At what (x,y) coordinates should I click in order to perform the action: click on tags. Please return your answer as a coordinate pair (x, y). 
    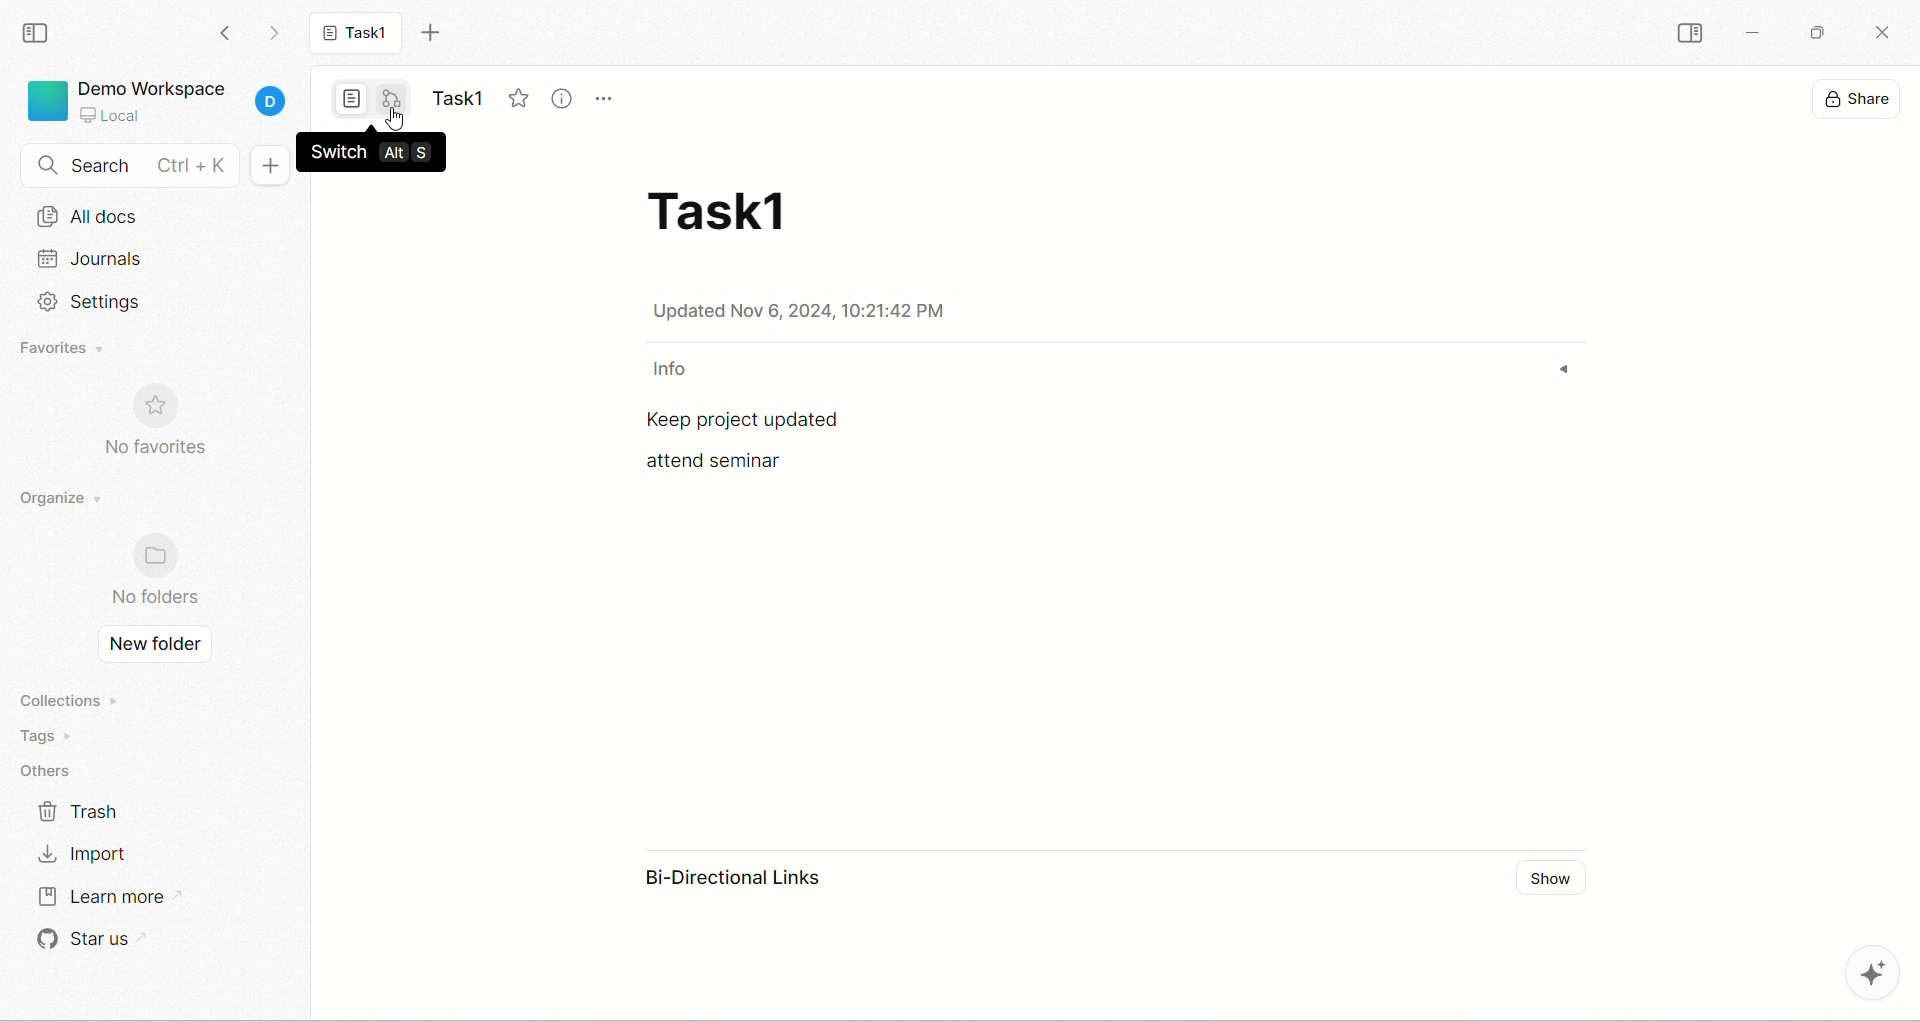
    Looking at the image, I should click on (58, 736).